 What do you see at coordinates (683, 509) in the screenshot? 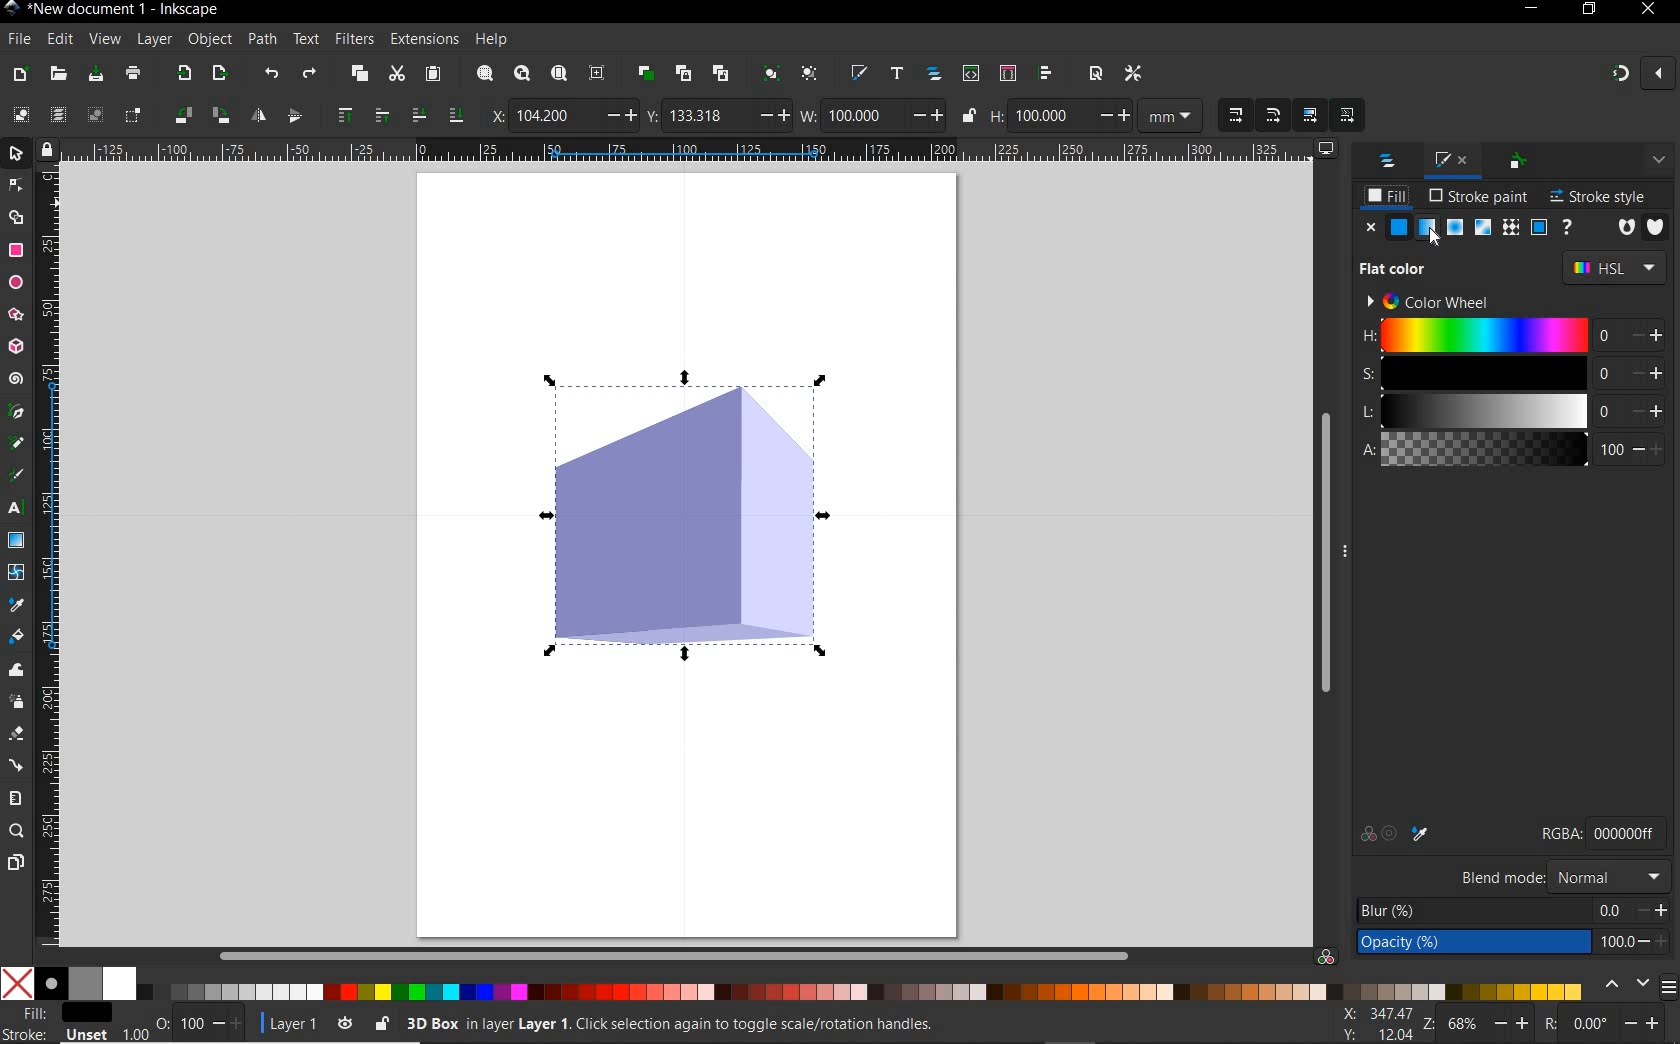
I see `SELECTED OBJECT` at bounding box center [683, 509].